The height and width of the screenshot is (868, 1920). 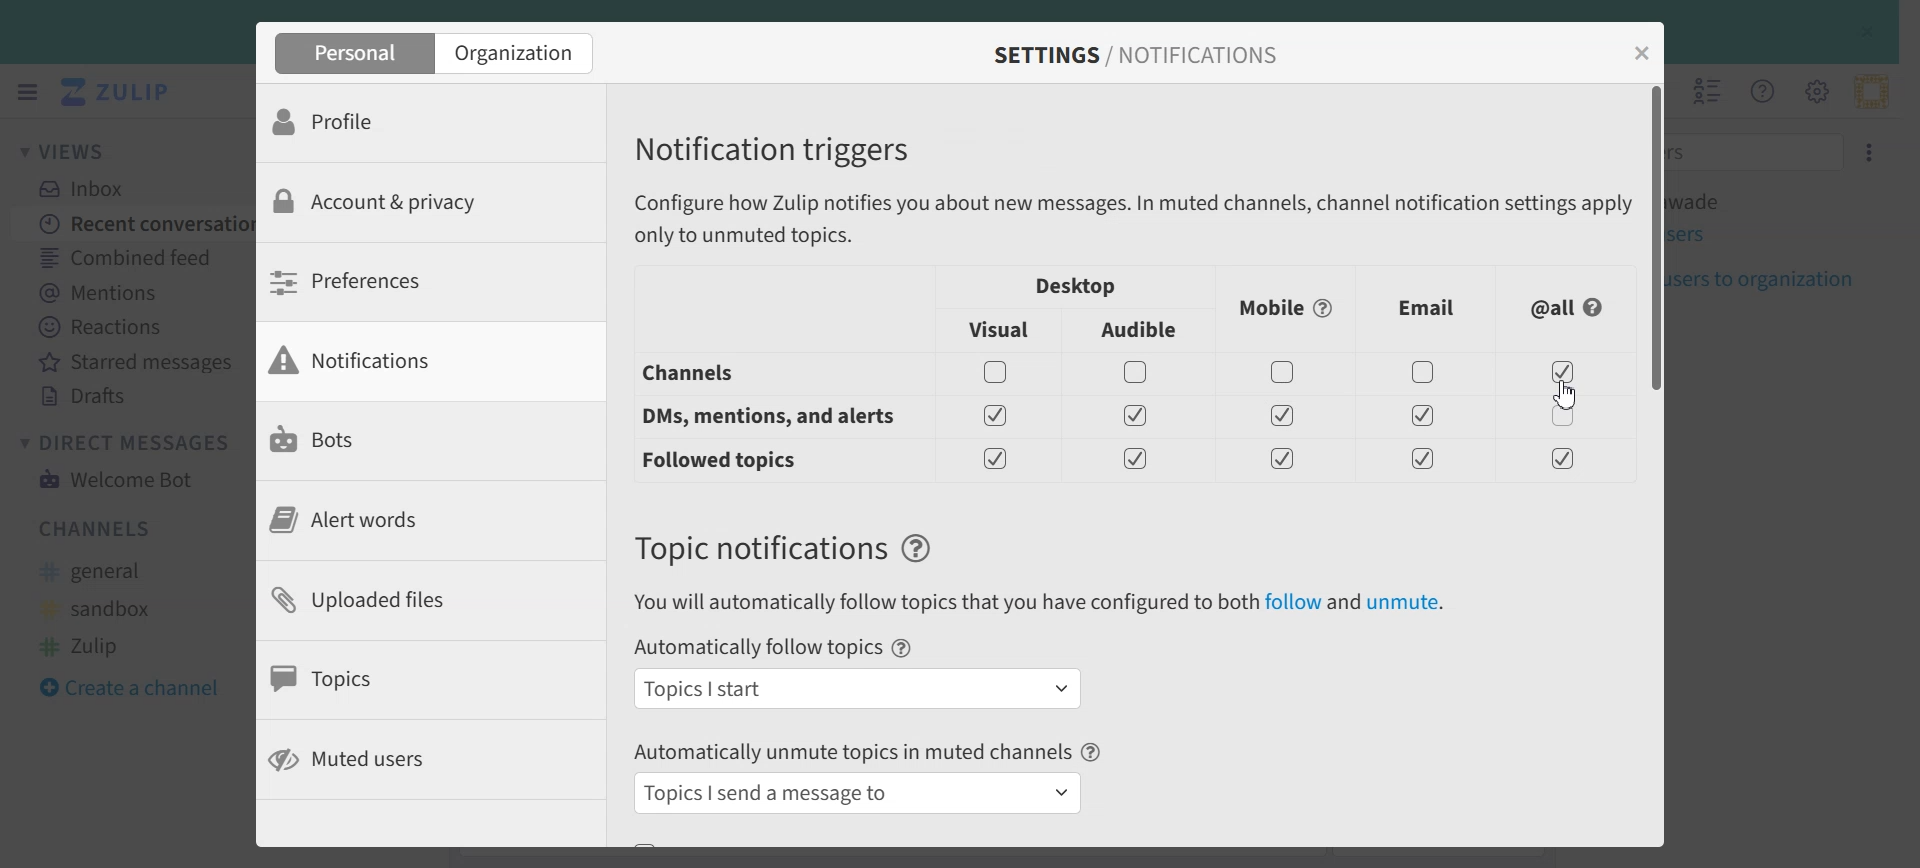 What do you see at coordinates (1000, 330) in the screenshot?
I see `Visual` at bounding box center [1000, 330].